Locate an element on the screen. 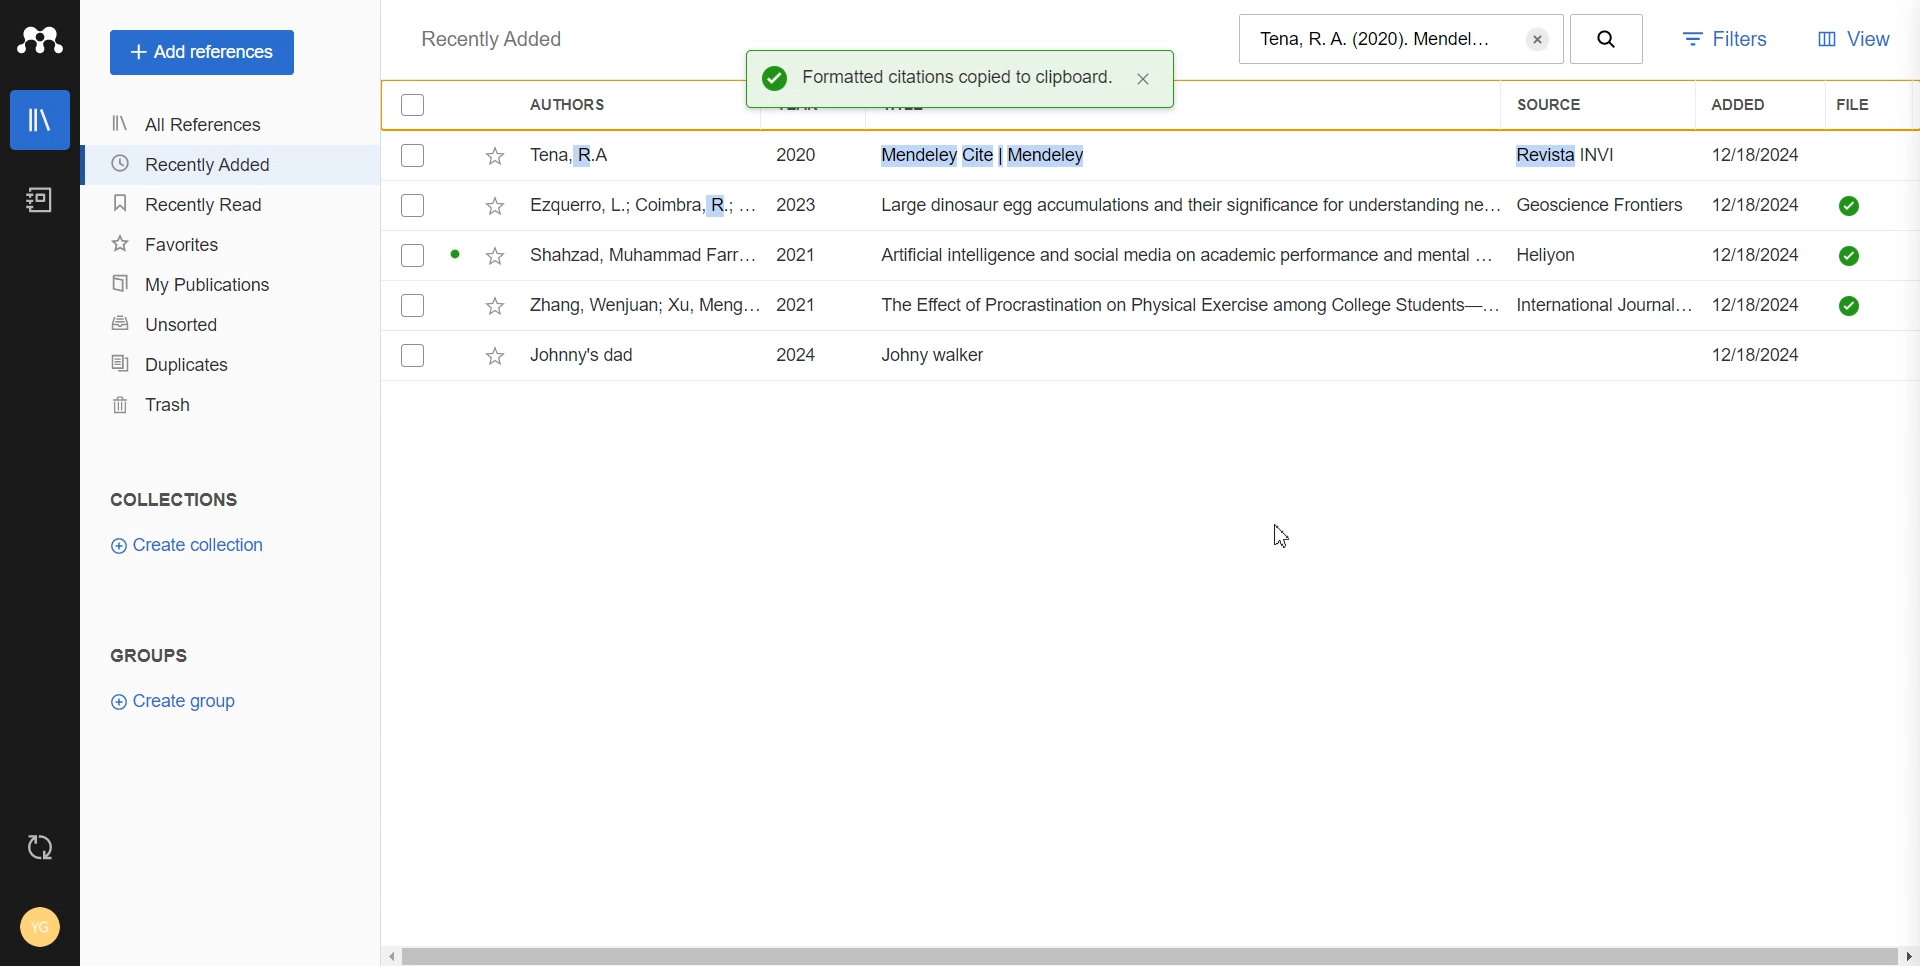 The height and width of the screenshot is (966, 1920). saved is located at coordinates (1852, 204).